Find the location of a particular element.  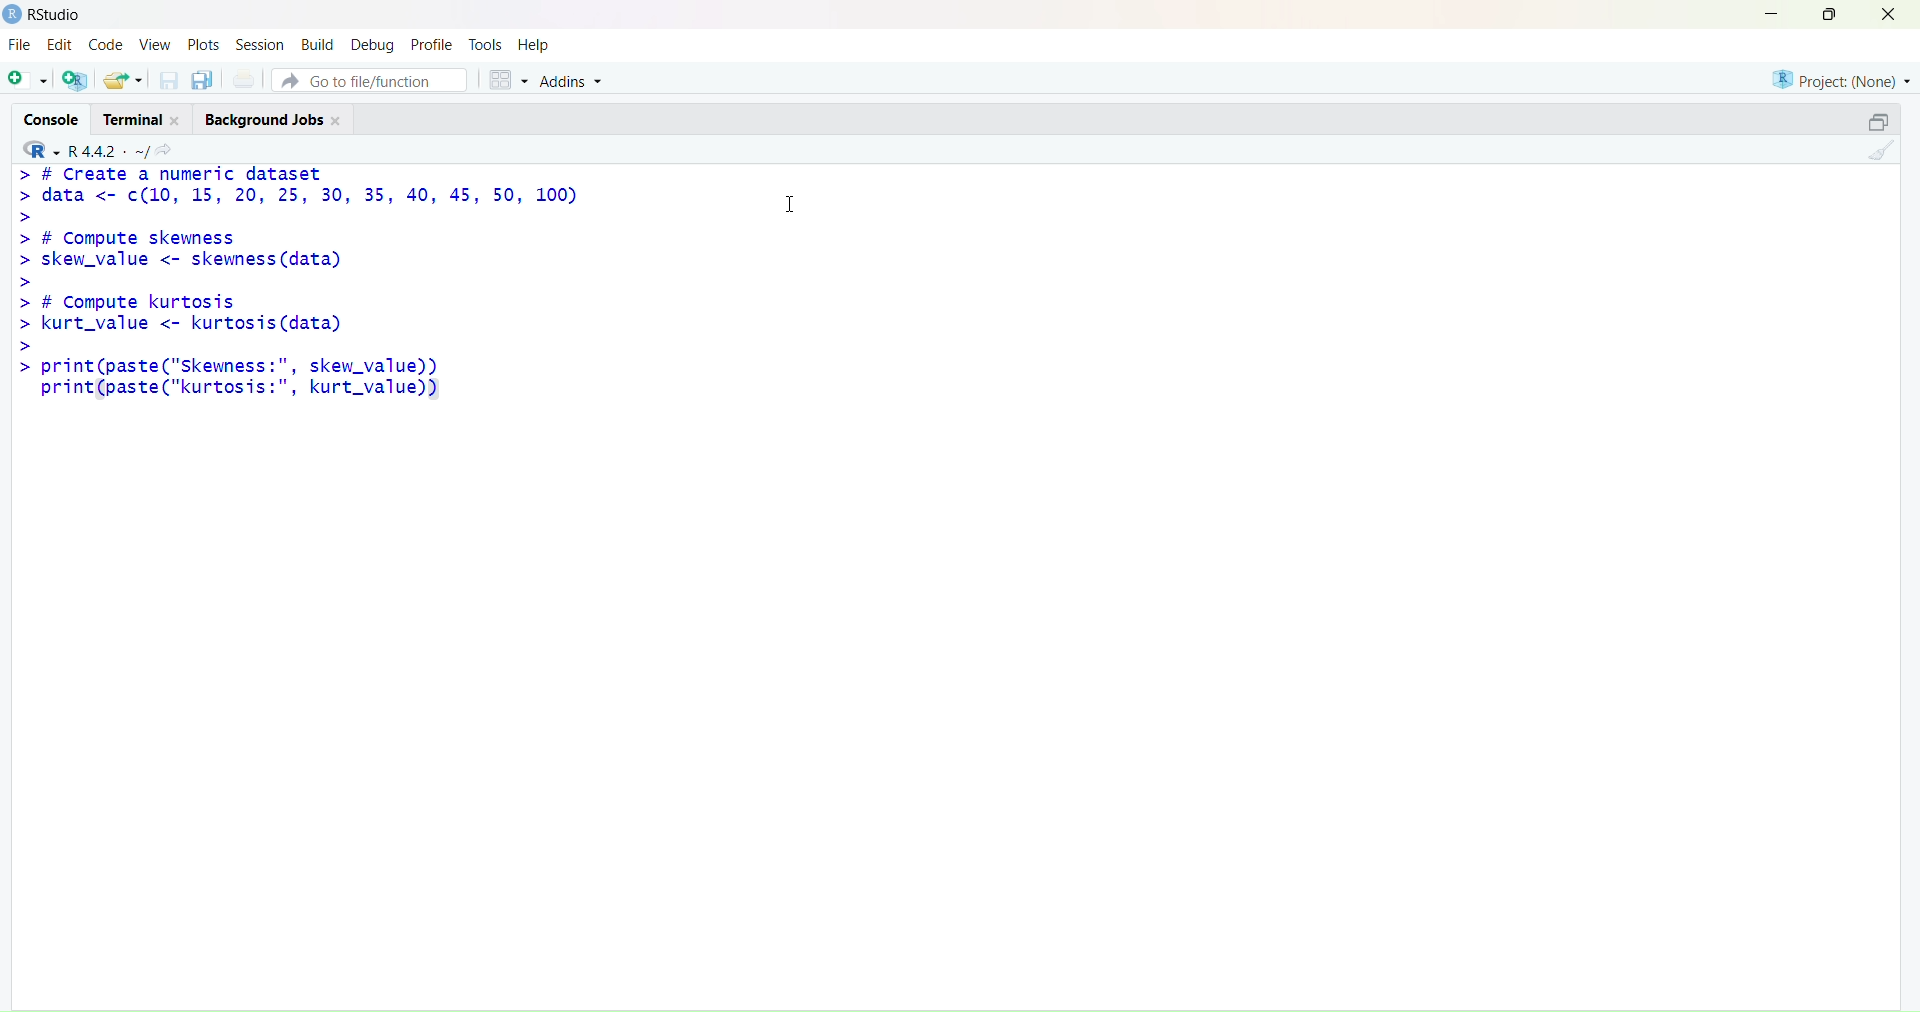

RStudio is located at coordinates (42, 15).